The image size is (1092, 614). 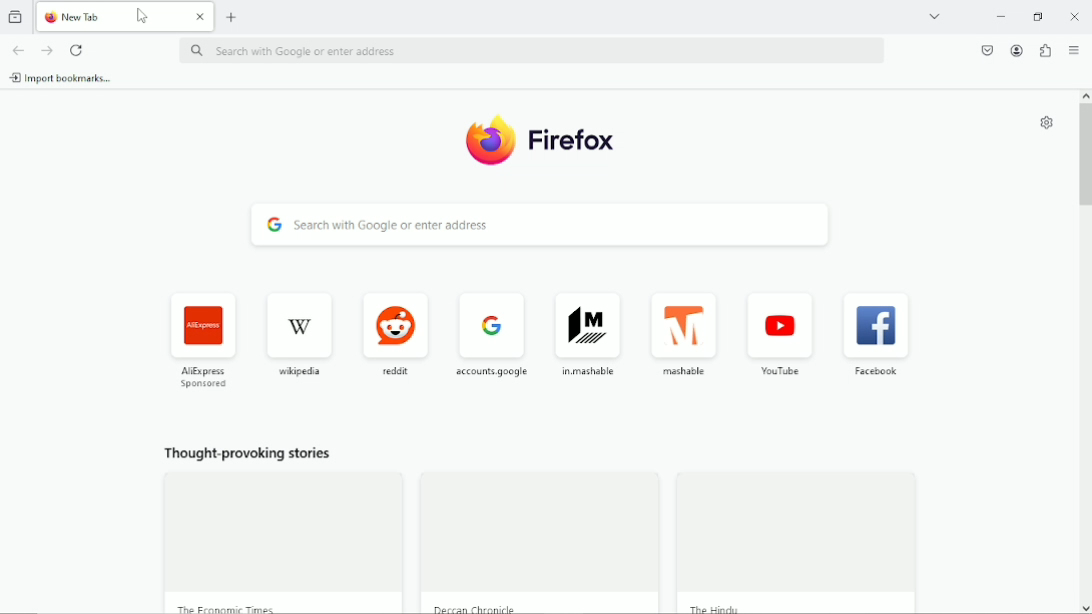 What do you see at coordinates (494, 332) in the screenshot?
I see `accounts google` at bounding box center [494, 332].